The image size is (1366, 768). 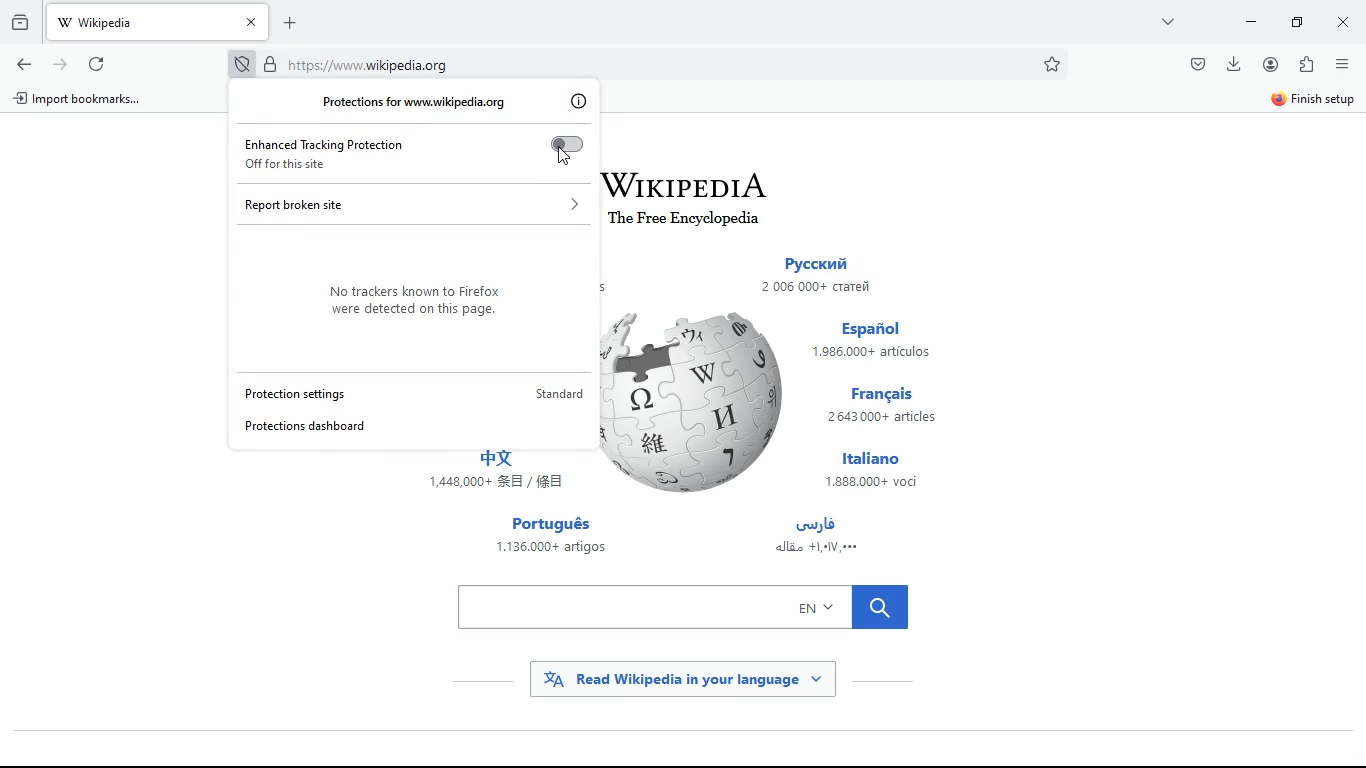 What do you see at coordinates (367, 67) in the screenshot?
I see `\ttps:/ www. wikipedia.org` at bounding box center [367, 67].